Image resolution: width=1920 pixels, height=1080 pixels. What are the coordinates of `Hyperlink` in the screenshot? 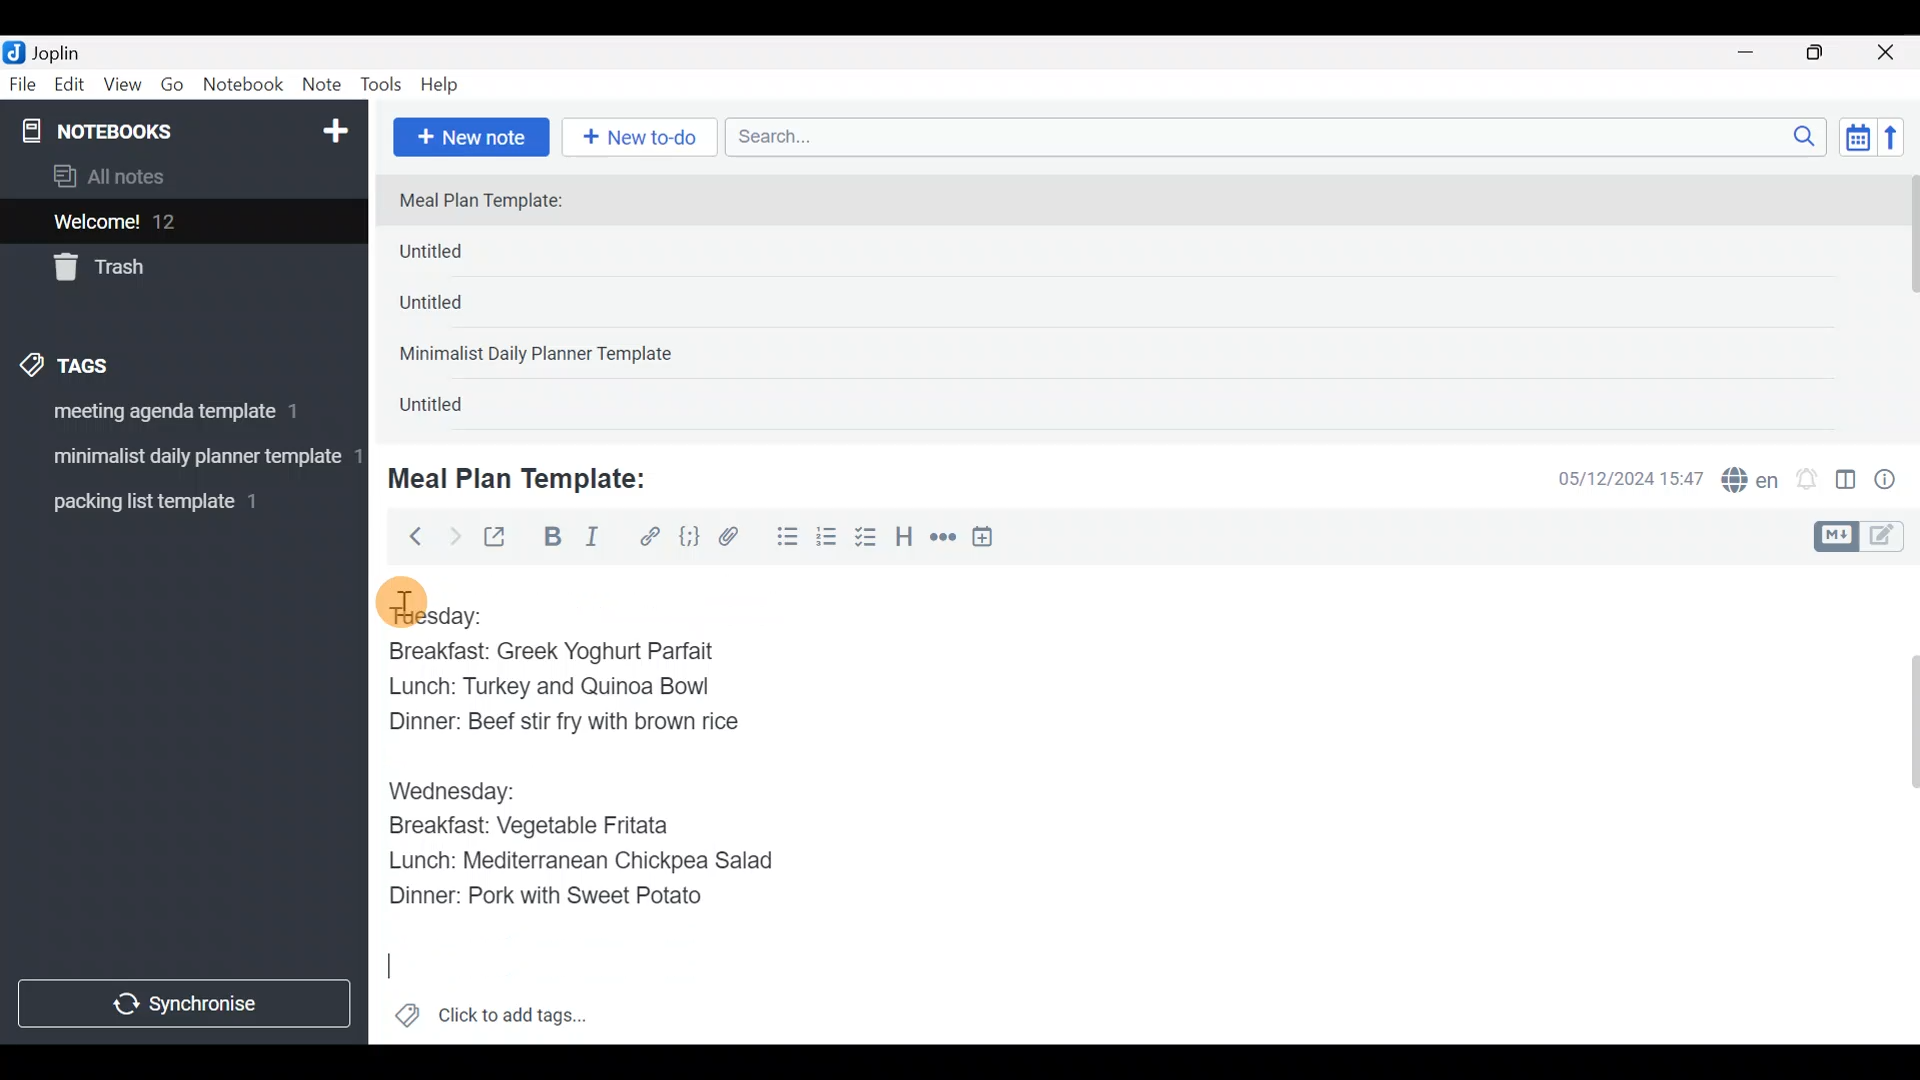 It's located at (650, 537).